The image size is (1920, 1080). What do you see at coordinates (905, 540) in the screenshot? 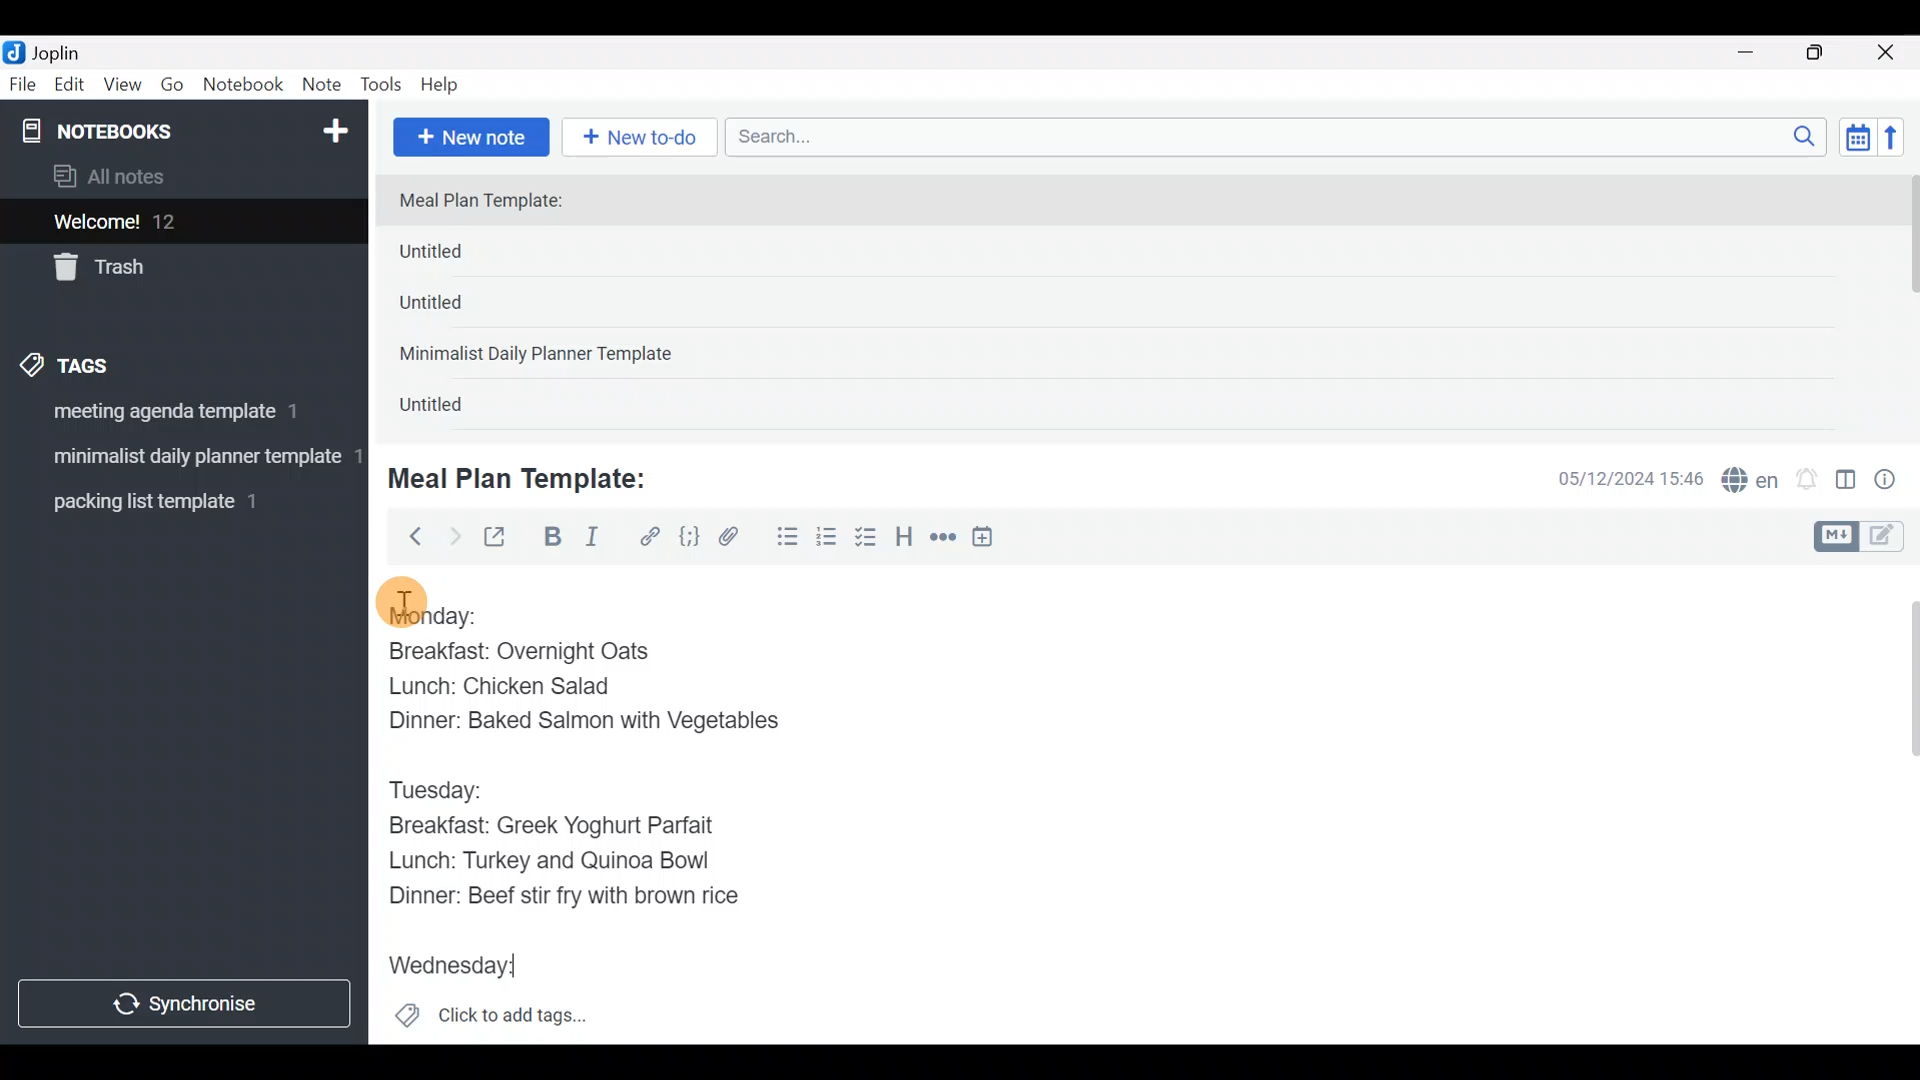
I see `Heading` at bounding box center [905, 540].